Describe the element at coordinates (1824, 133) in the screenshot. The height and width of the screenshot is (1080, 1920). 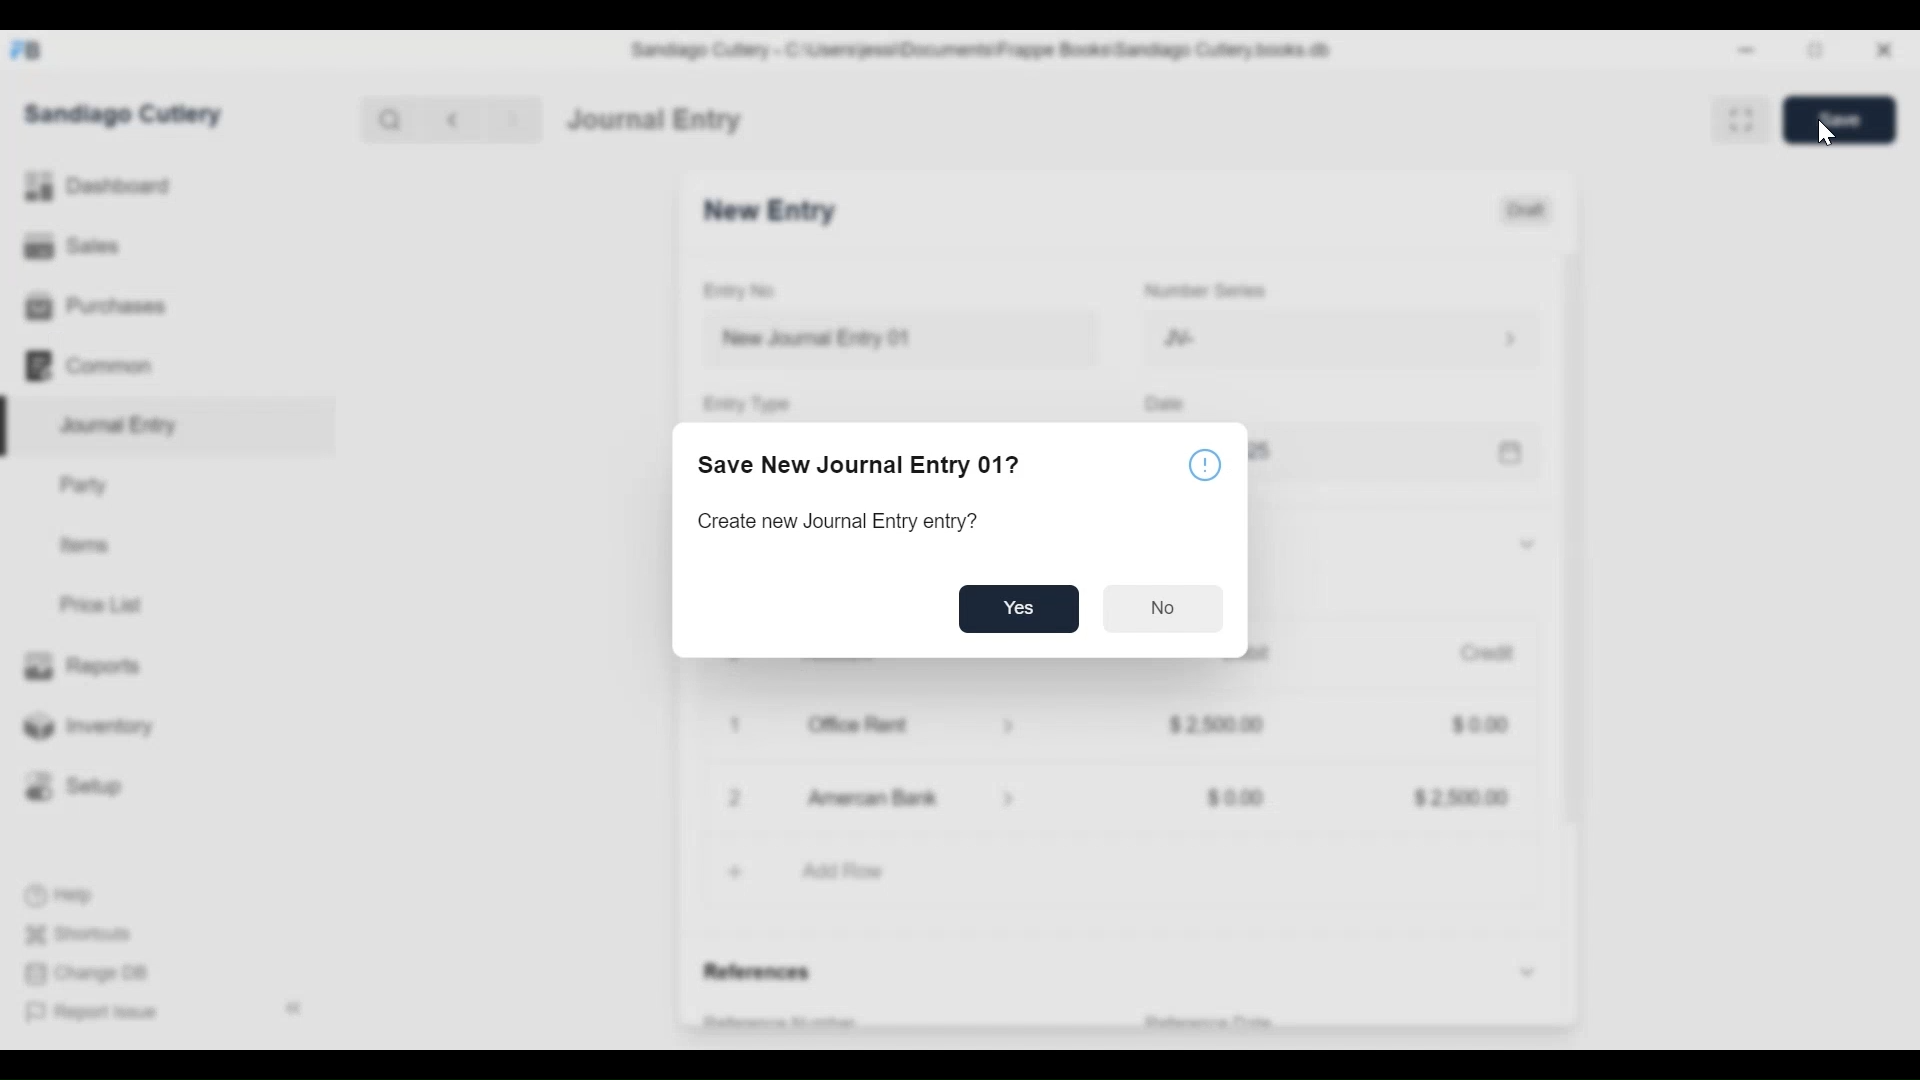
I see `cursor` at that location.